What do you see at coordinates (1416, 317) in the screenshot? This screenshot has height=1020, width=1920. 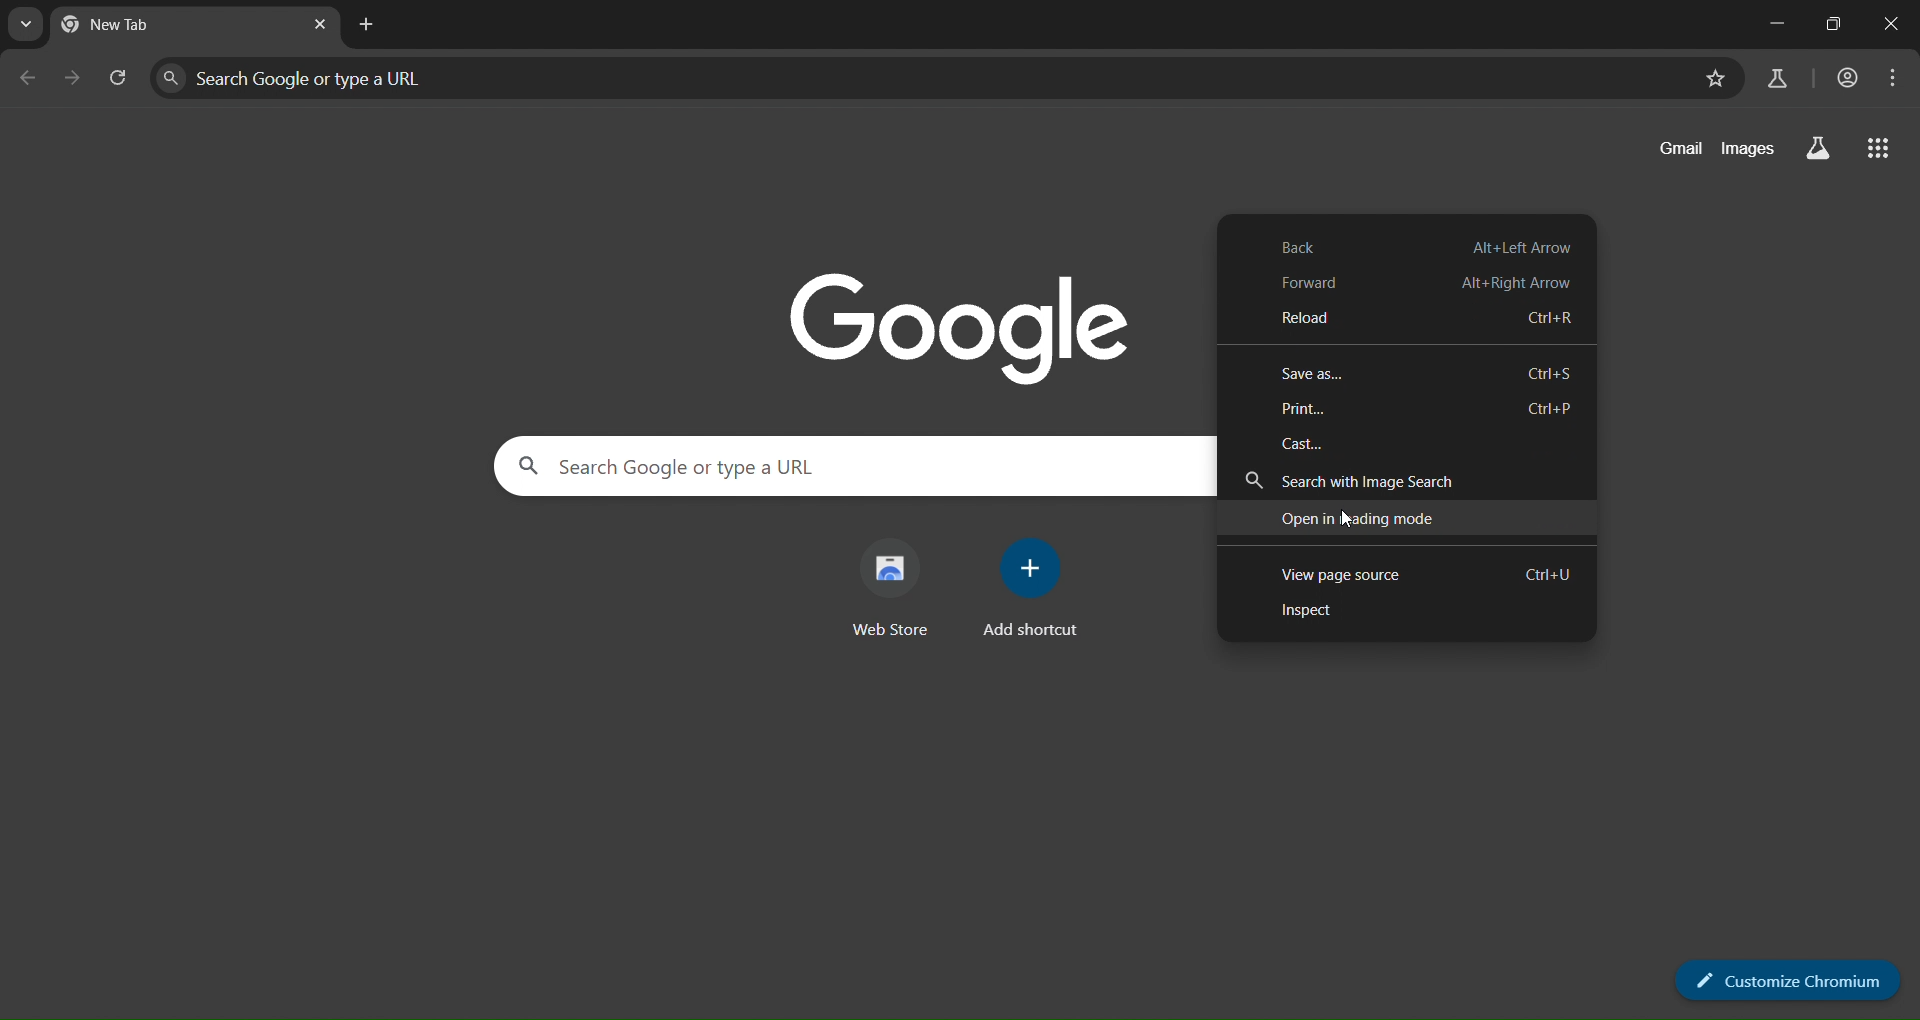 I see `reload` at bounding box center [1416, 317].